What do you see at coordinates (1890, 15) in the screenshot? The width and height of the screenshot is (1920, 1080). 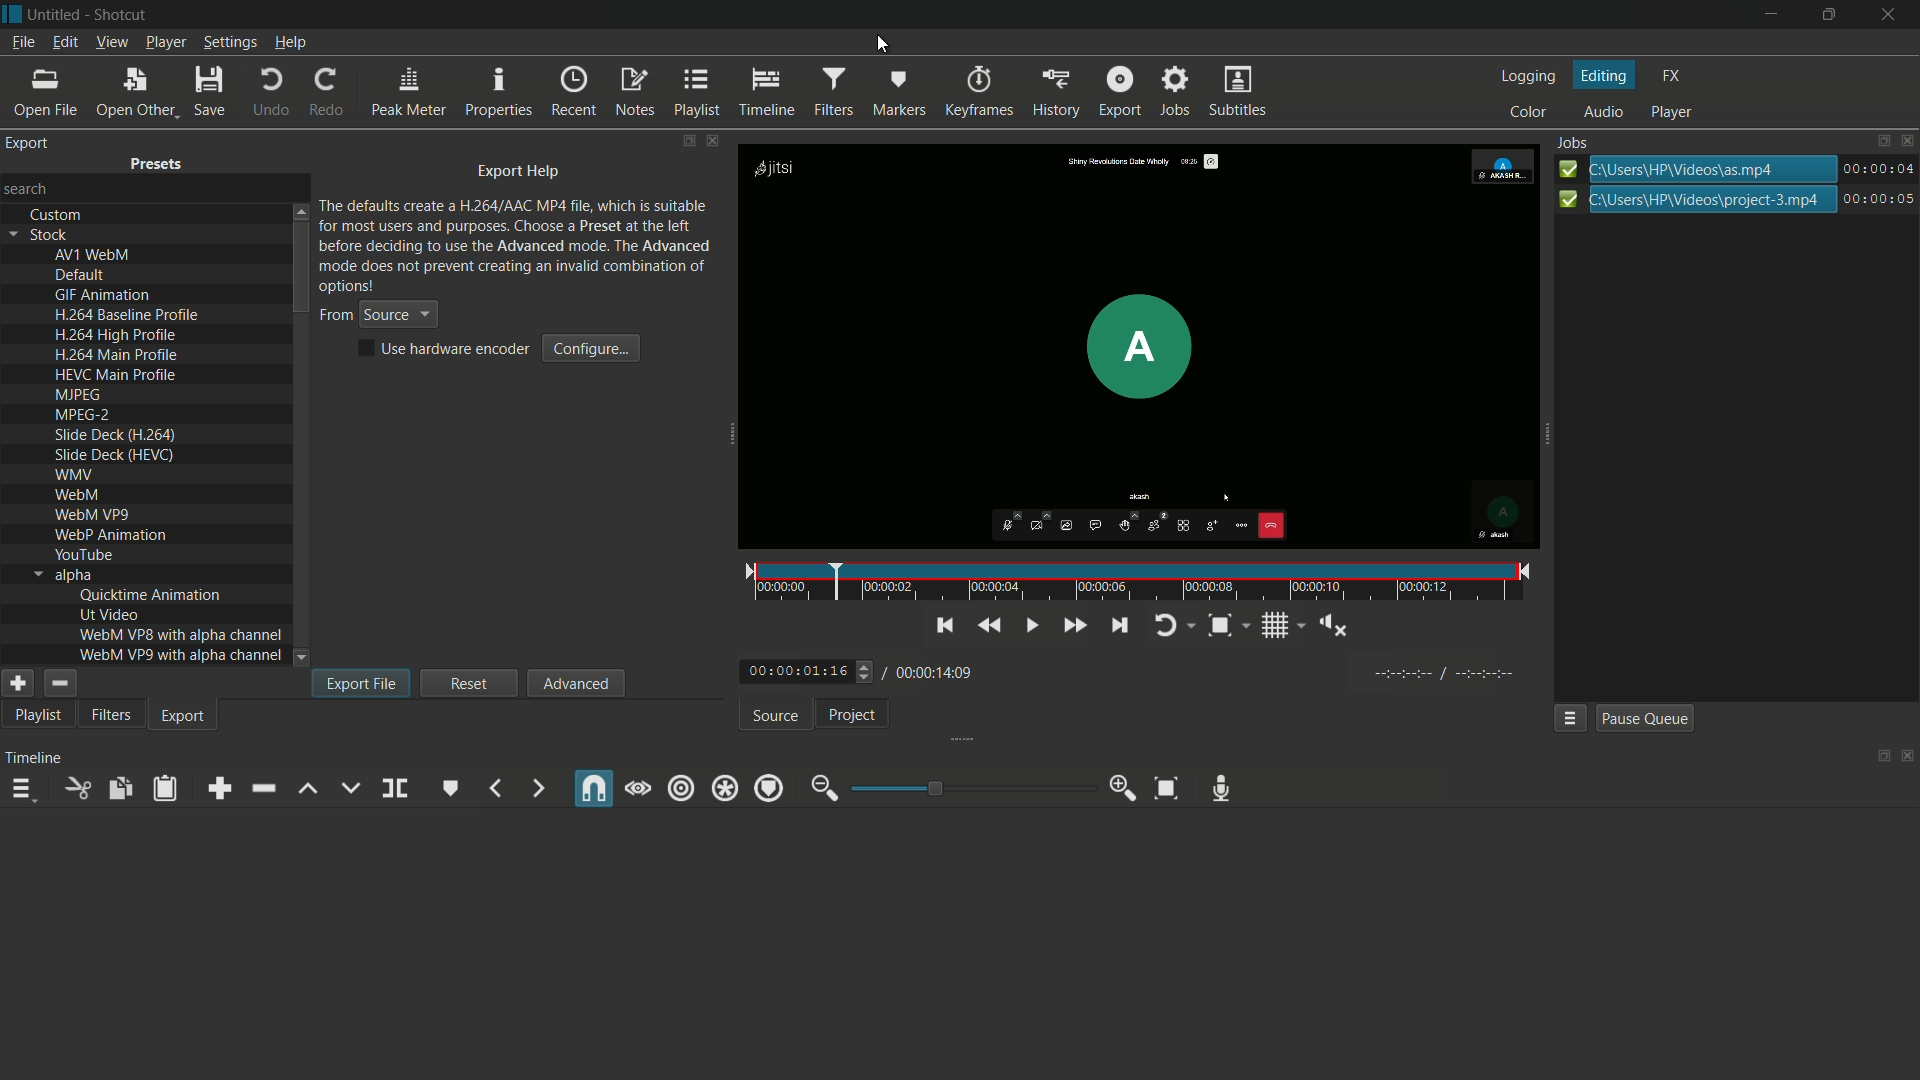 I see `close app` at bounding box center [1890, 15].